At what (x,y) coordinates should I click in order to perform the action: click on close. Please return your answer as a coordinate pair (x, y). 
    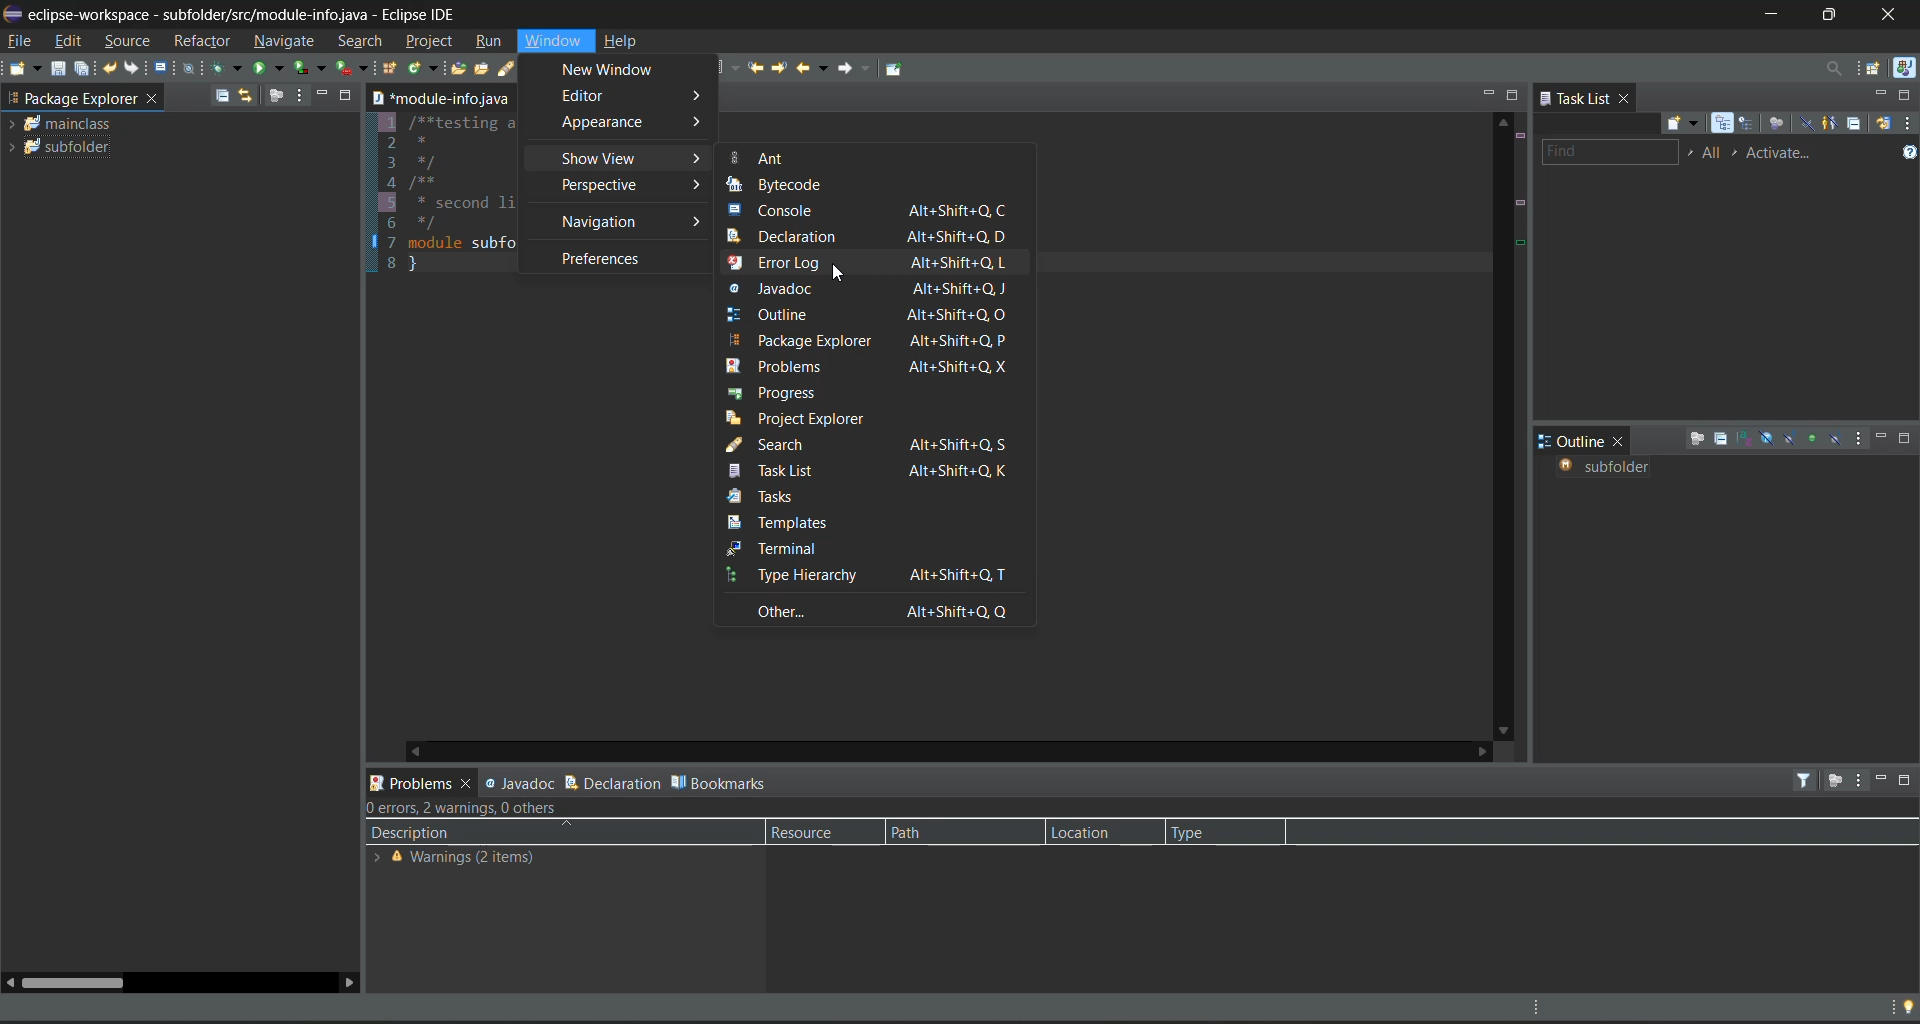
    Looking at the image, I should click on (1626, 97).